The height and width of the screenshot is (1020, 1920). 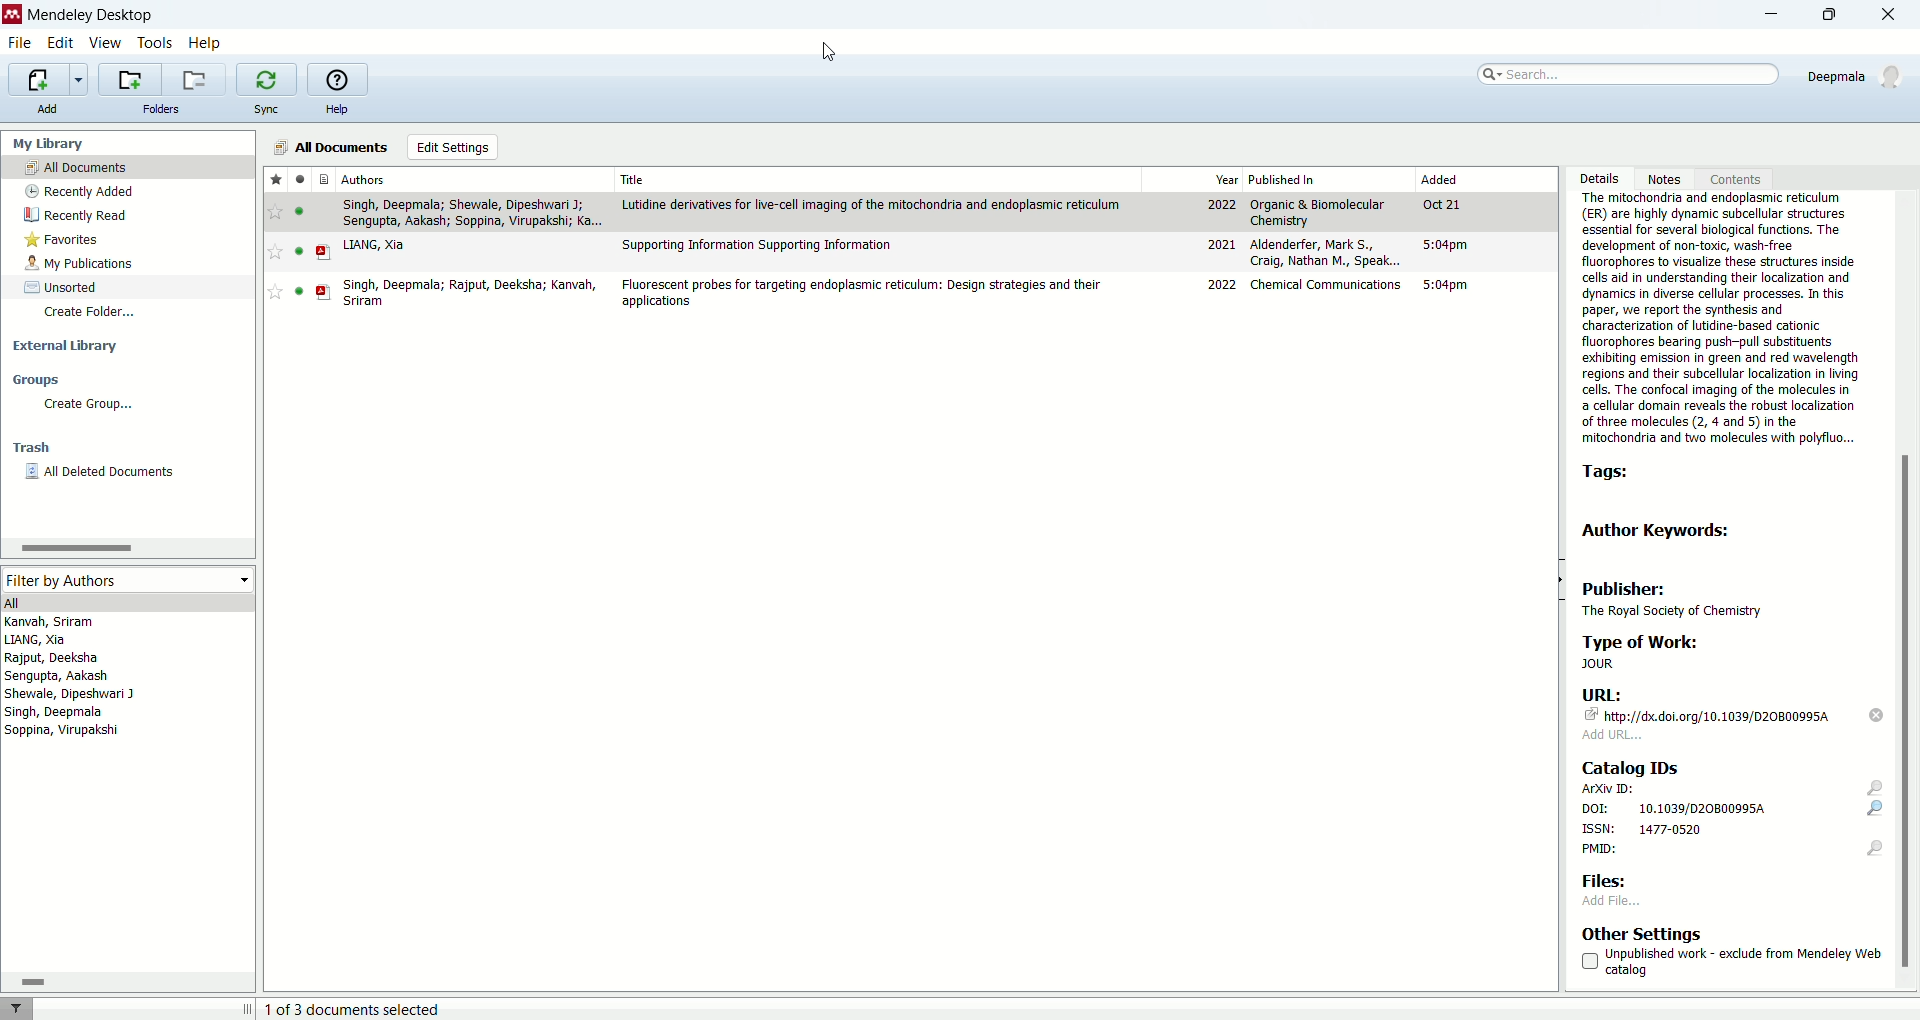 I want to click on other settings, so click(x=1643, y=933).